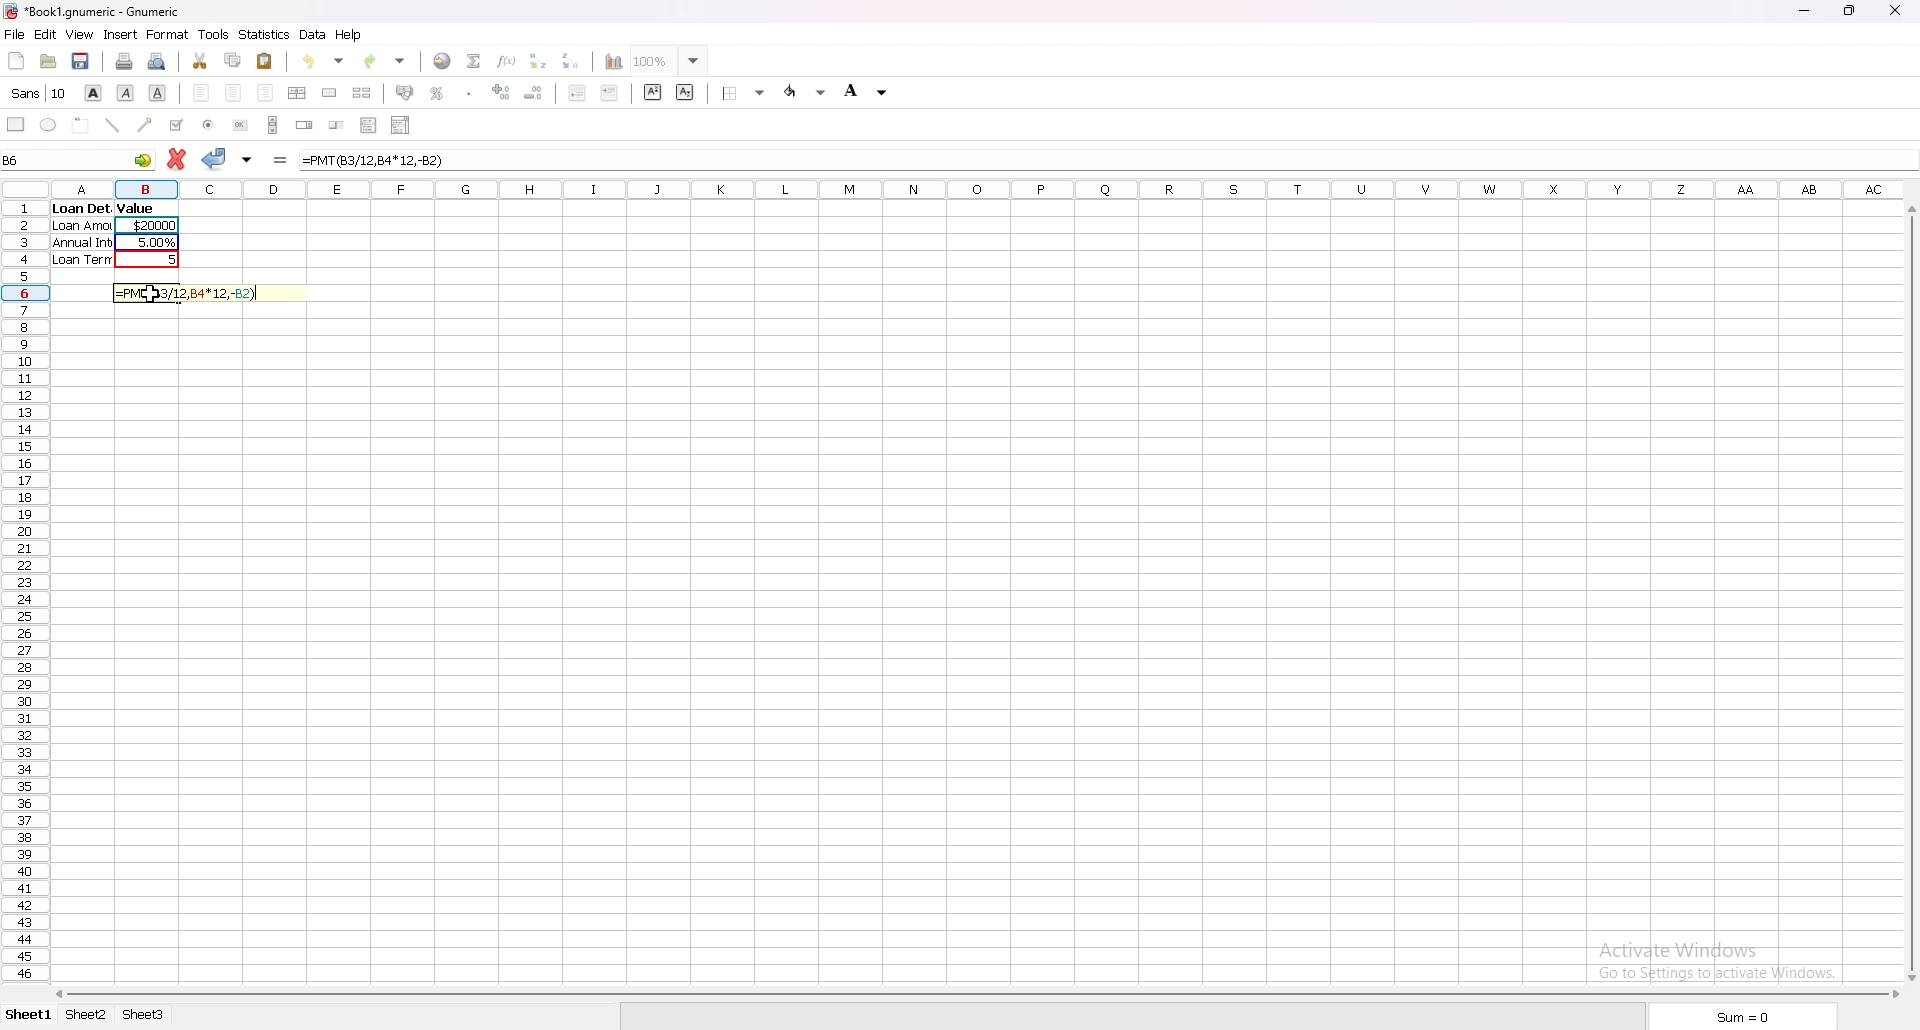  Describe the element at coordinates (113, 126) in the screenshot. I see `line` at that location.